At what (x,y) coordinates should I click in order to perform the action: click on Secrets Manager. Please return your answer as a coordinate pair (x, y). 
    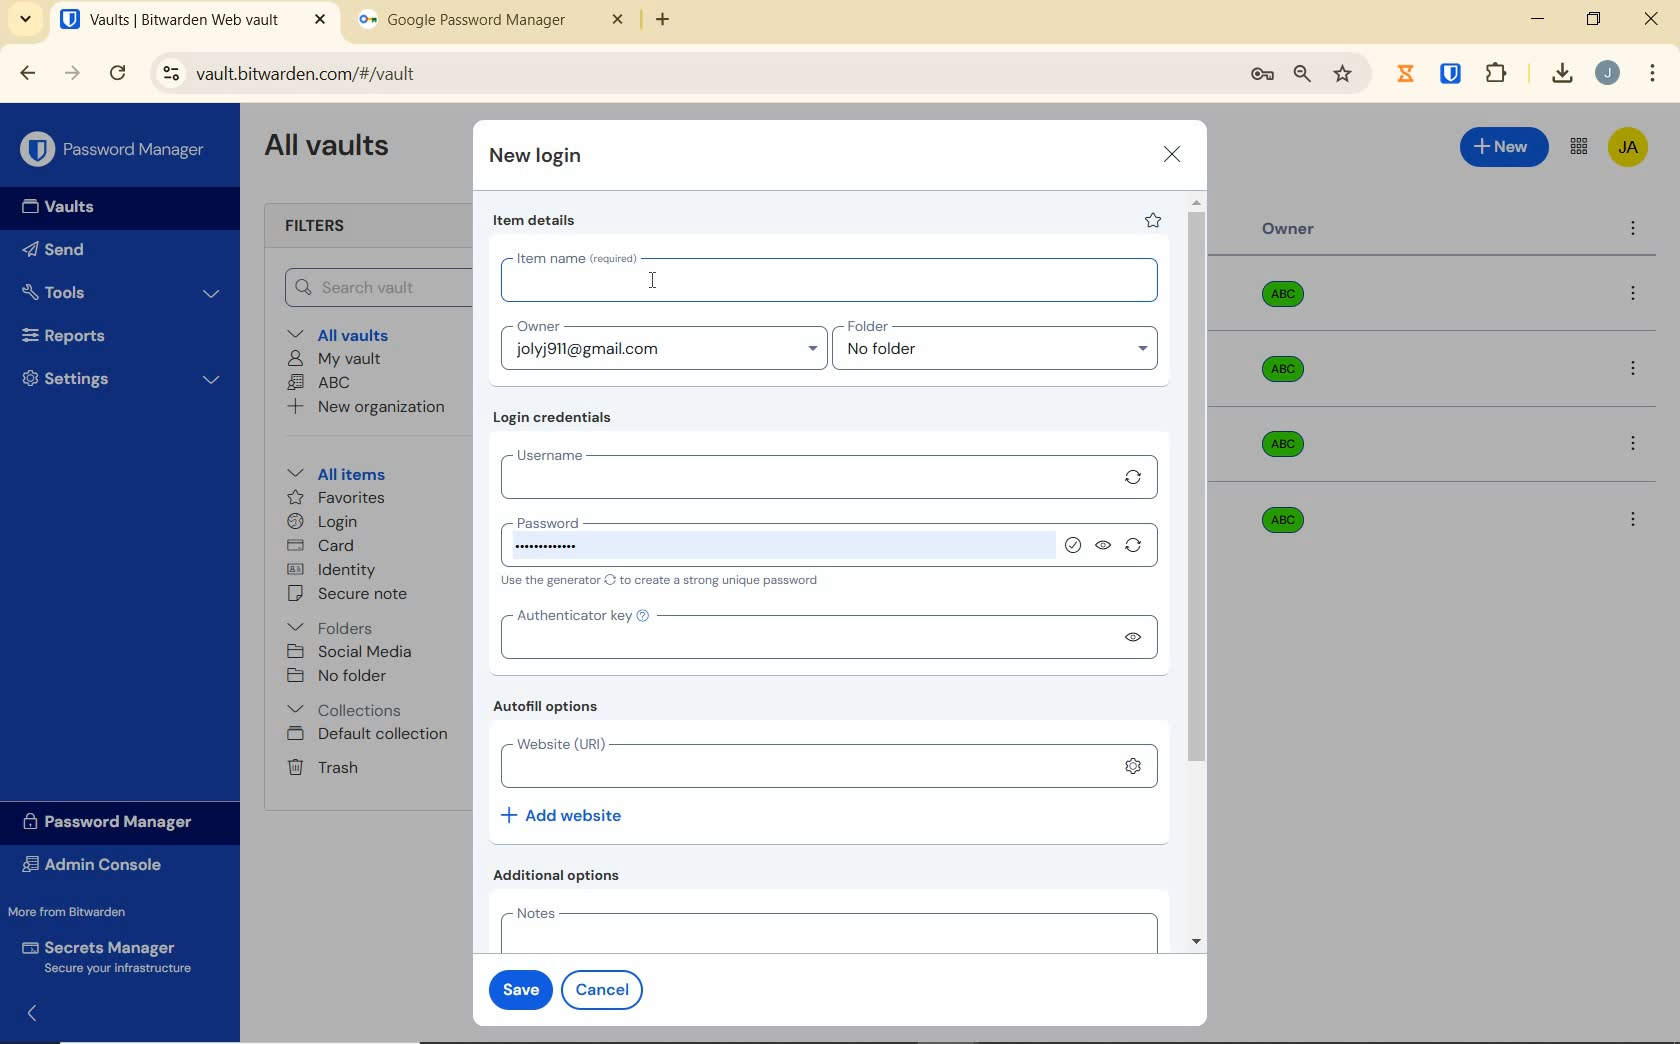
    Looking at the image, I should click on (103, 958).